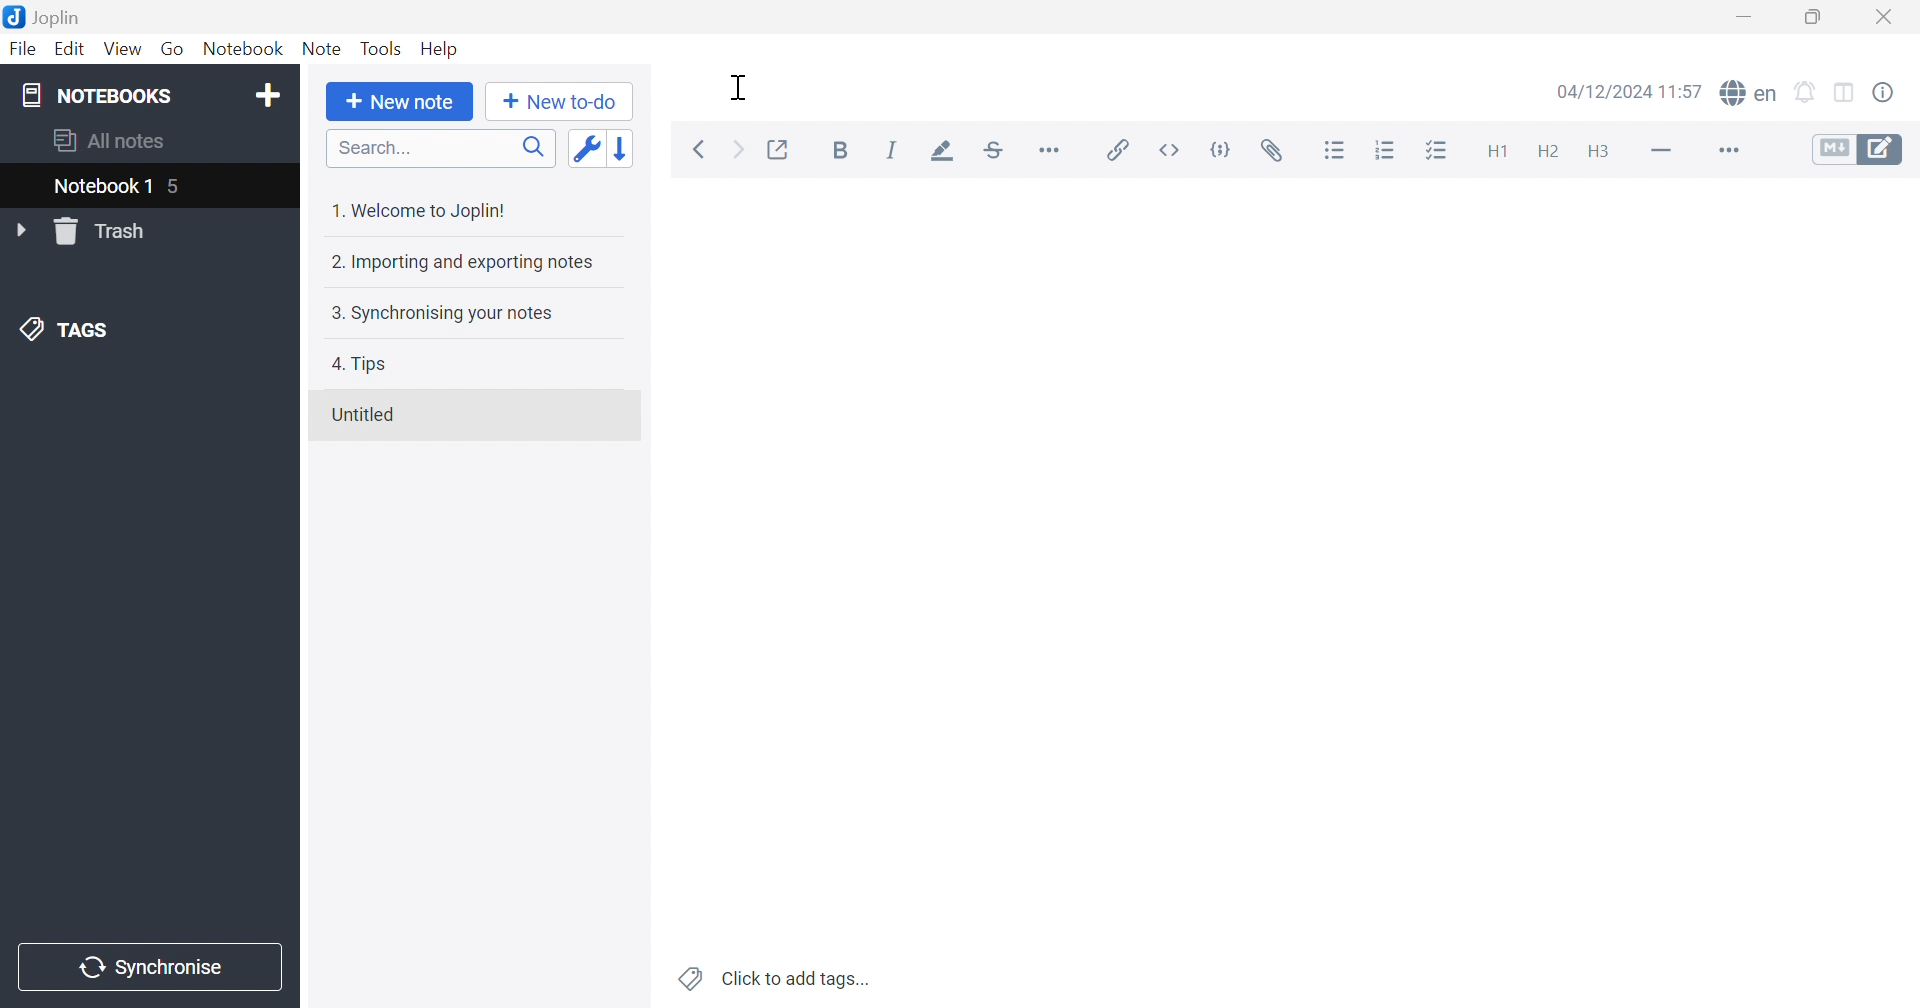 The width and height of the screenshot is (1920, 1008). Describe the element at coordinates (1171, 149) in the screenshot. I see `Inline code` at that location.